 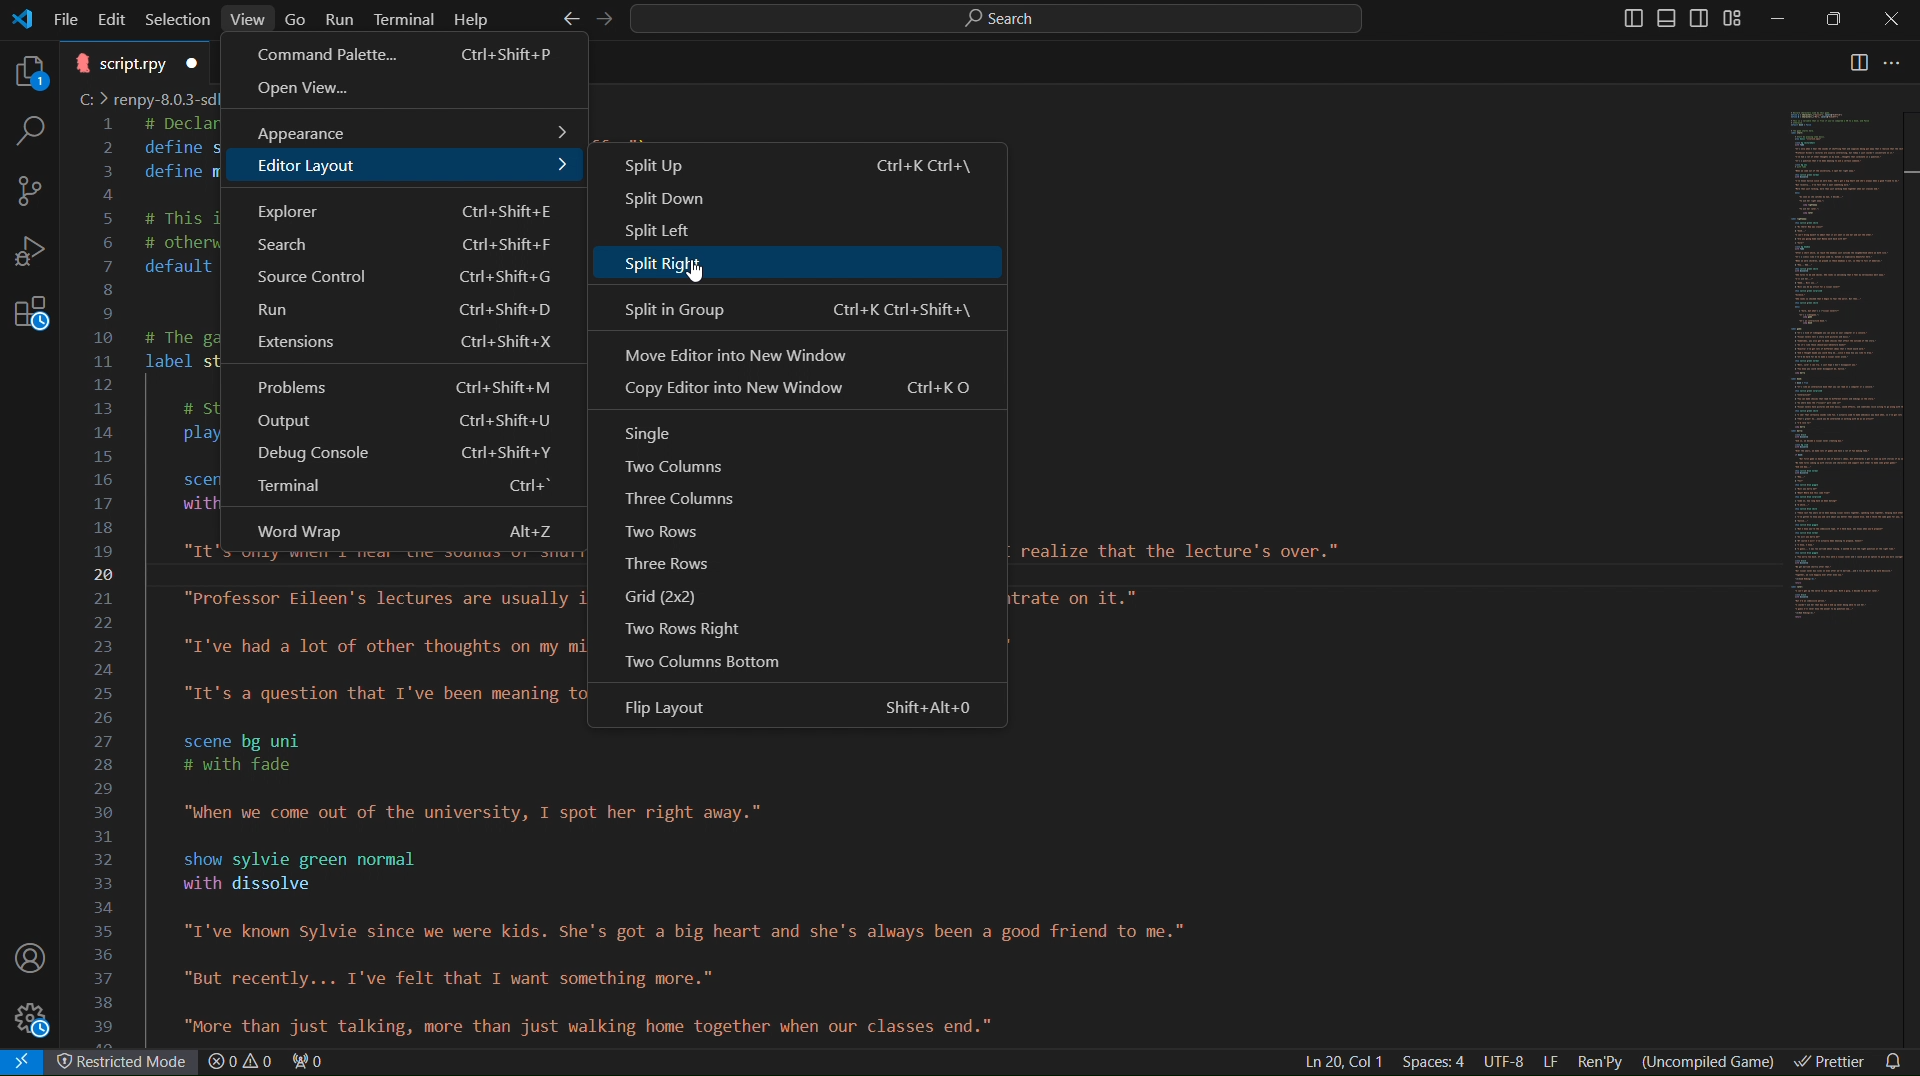 I want to click on Settings, so click(x=35, y=1021).